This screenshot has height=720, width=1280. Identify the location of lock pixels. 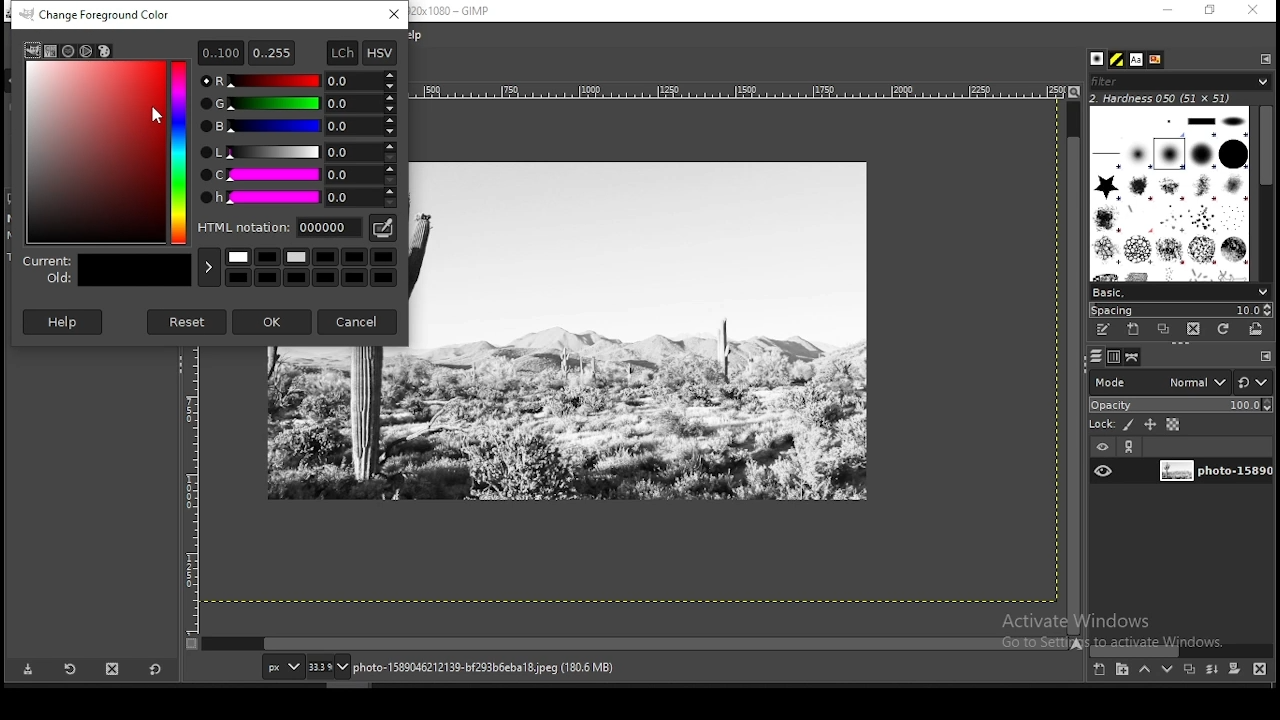
(1111, 423).